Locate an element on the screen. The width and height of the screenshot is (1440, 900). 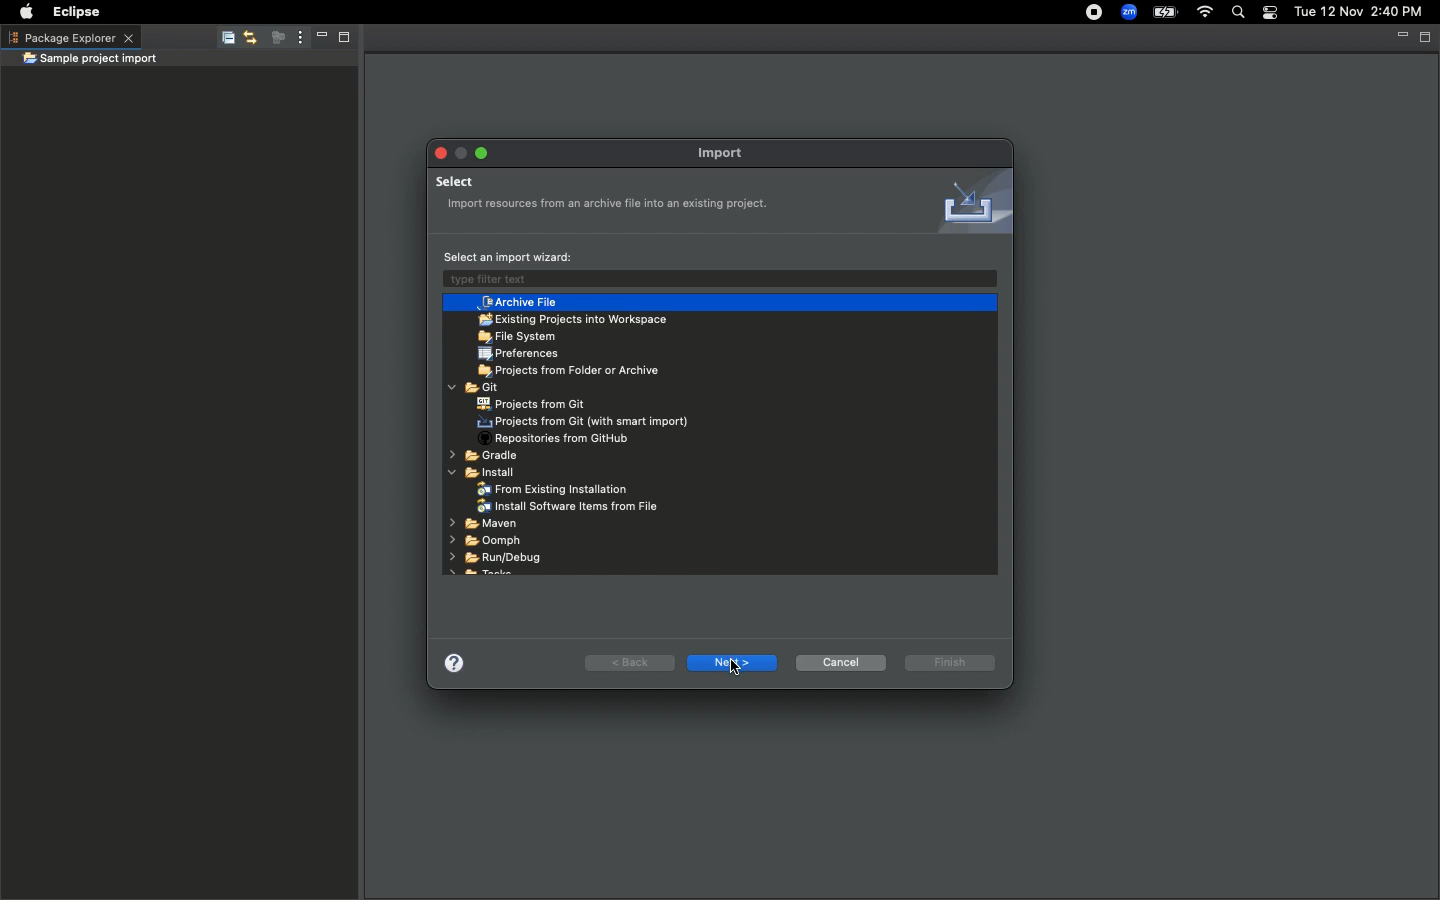
Next is located at coordinates (728, 660).